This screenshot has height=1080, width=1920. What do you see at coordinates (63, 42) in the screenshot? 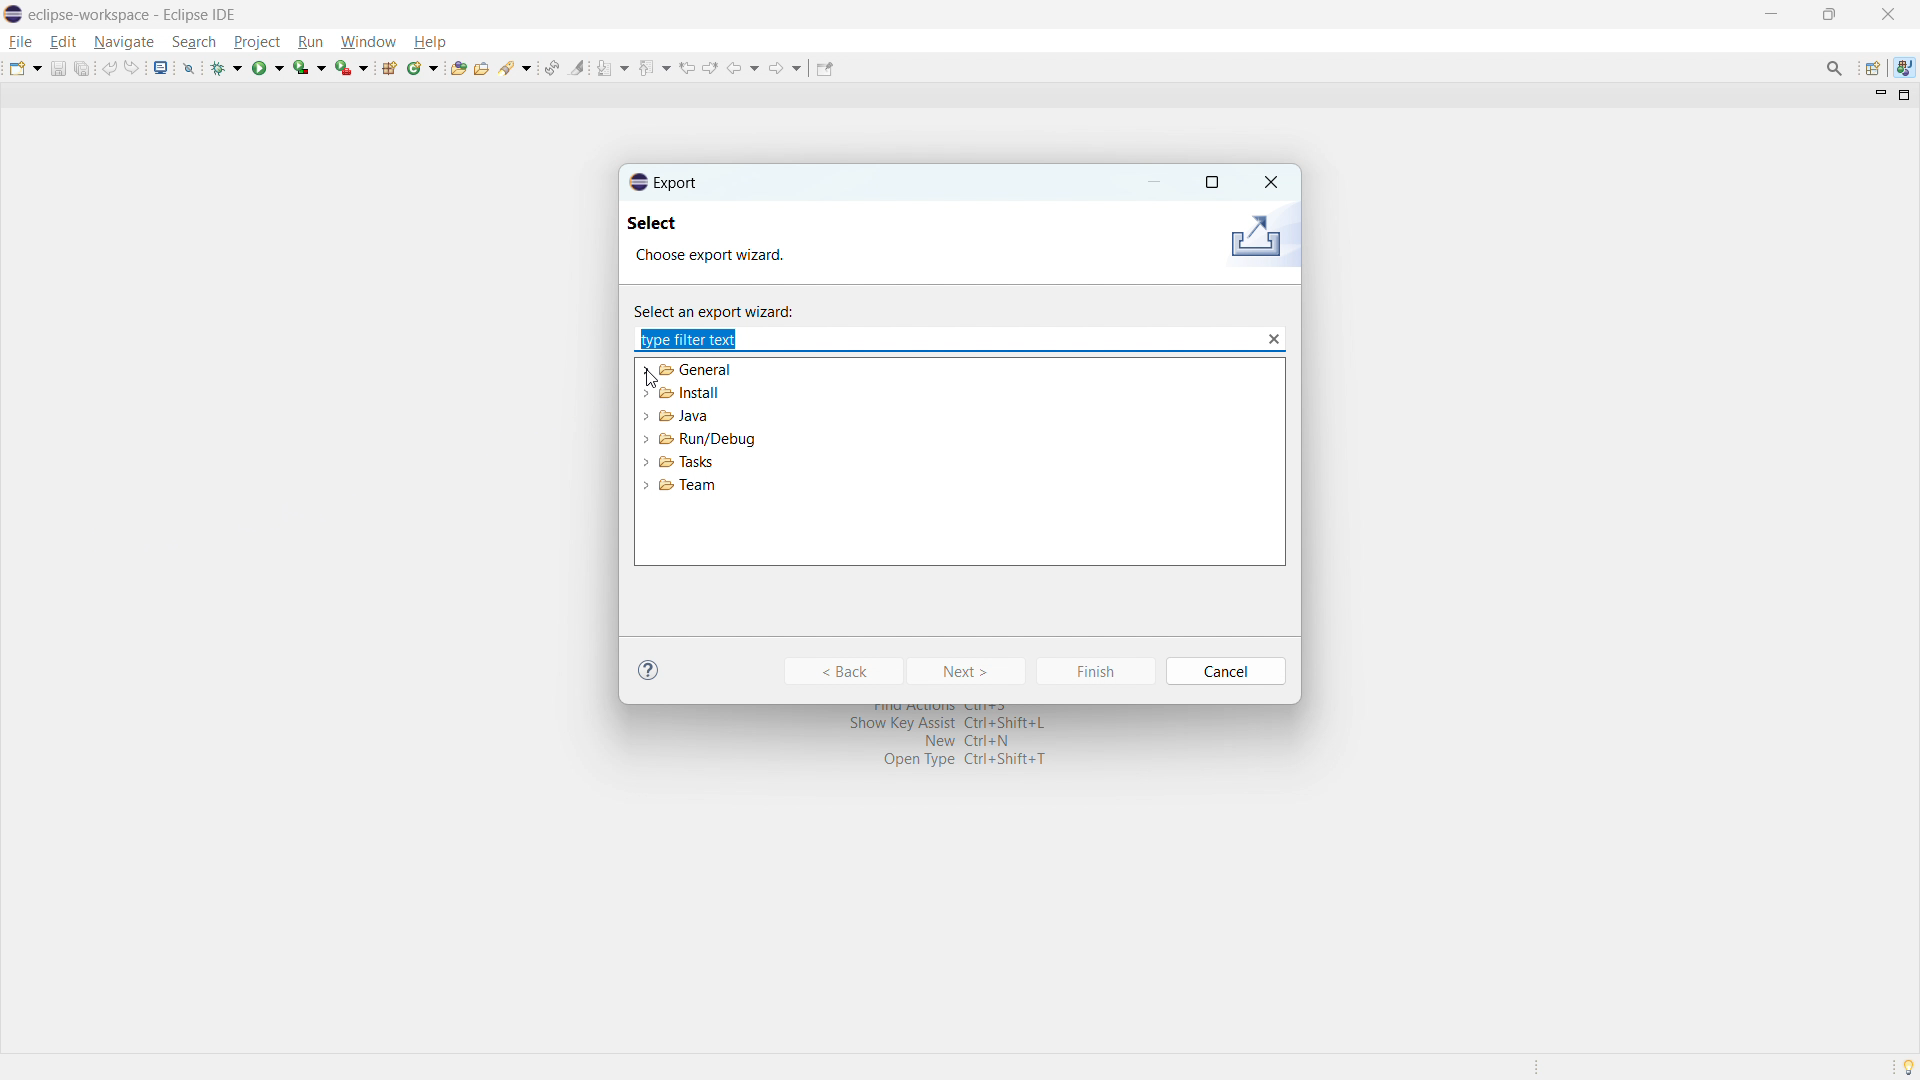
I see `edit` at bounding box center [63, 42].